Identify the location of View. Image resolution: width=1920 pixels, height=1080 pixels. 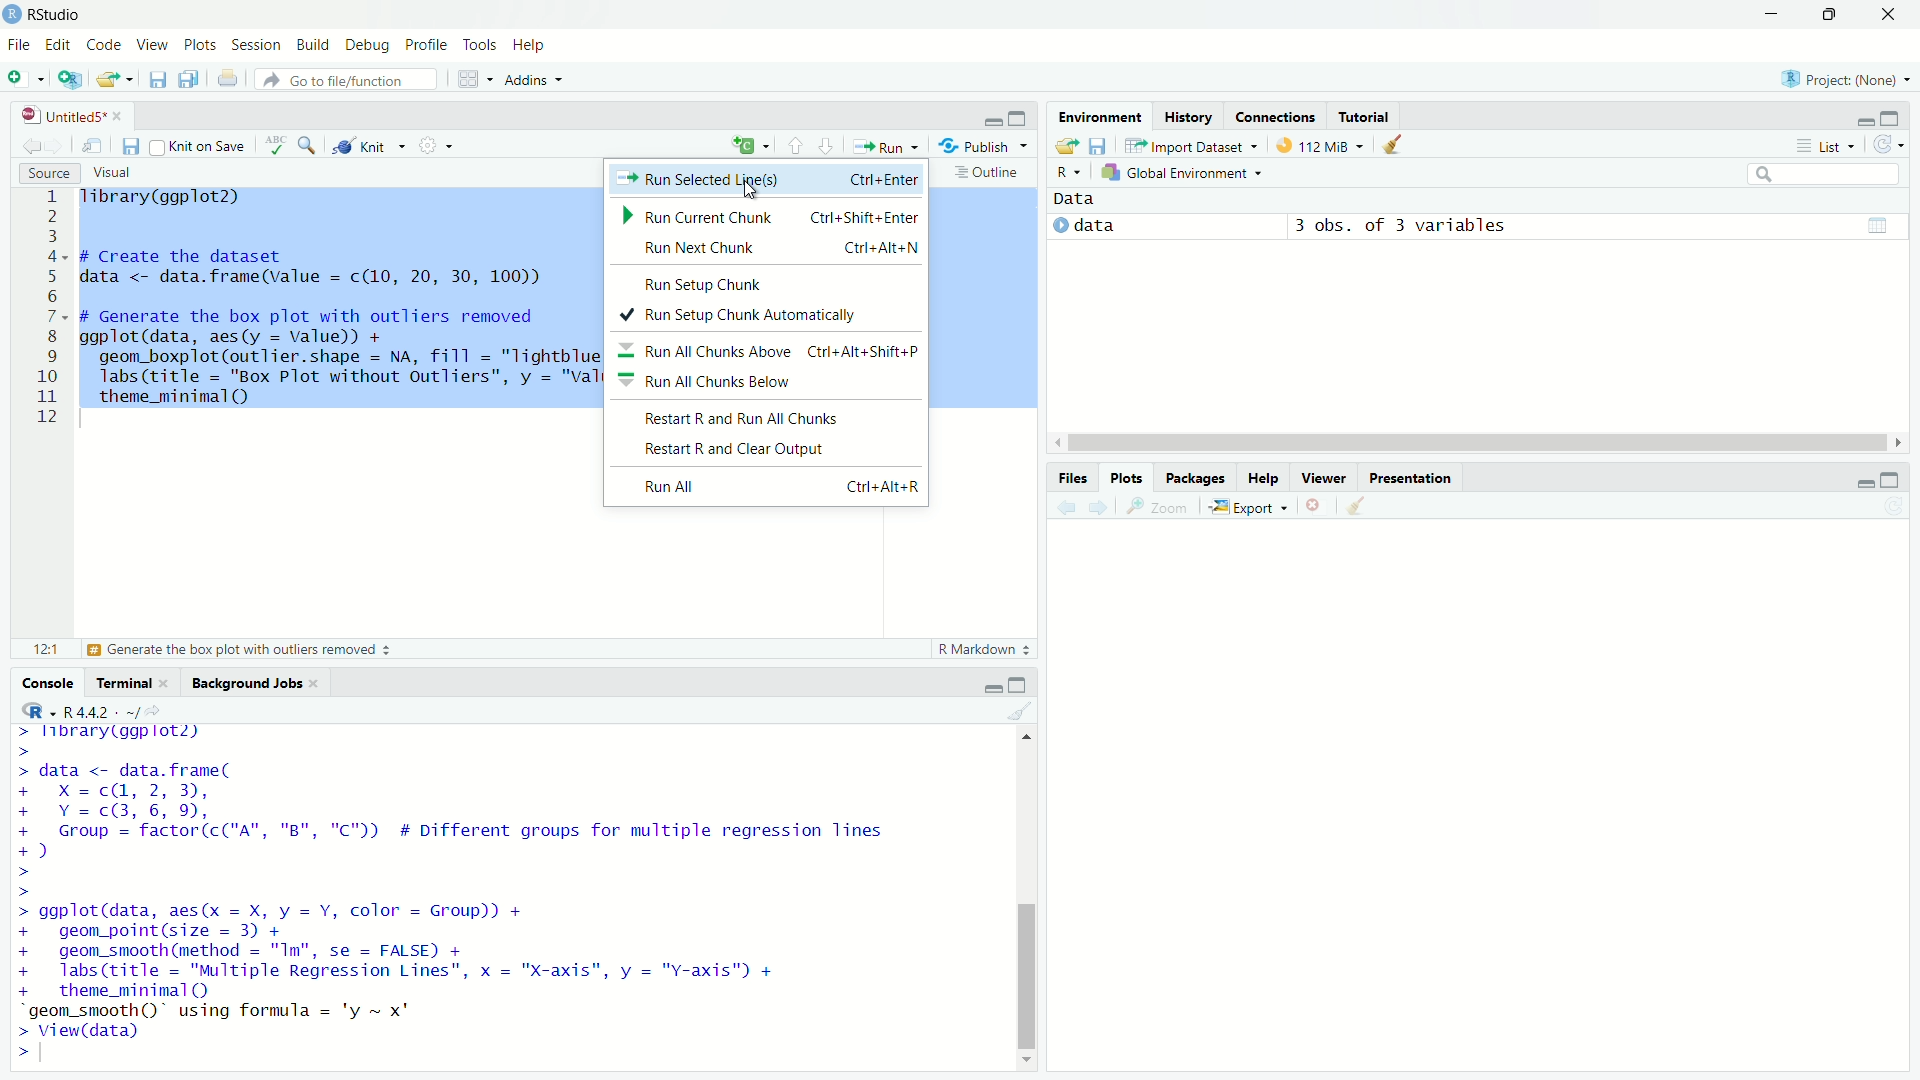
(150, 46).